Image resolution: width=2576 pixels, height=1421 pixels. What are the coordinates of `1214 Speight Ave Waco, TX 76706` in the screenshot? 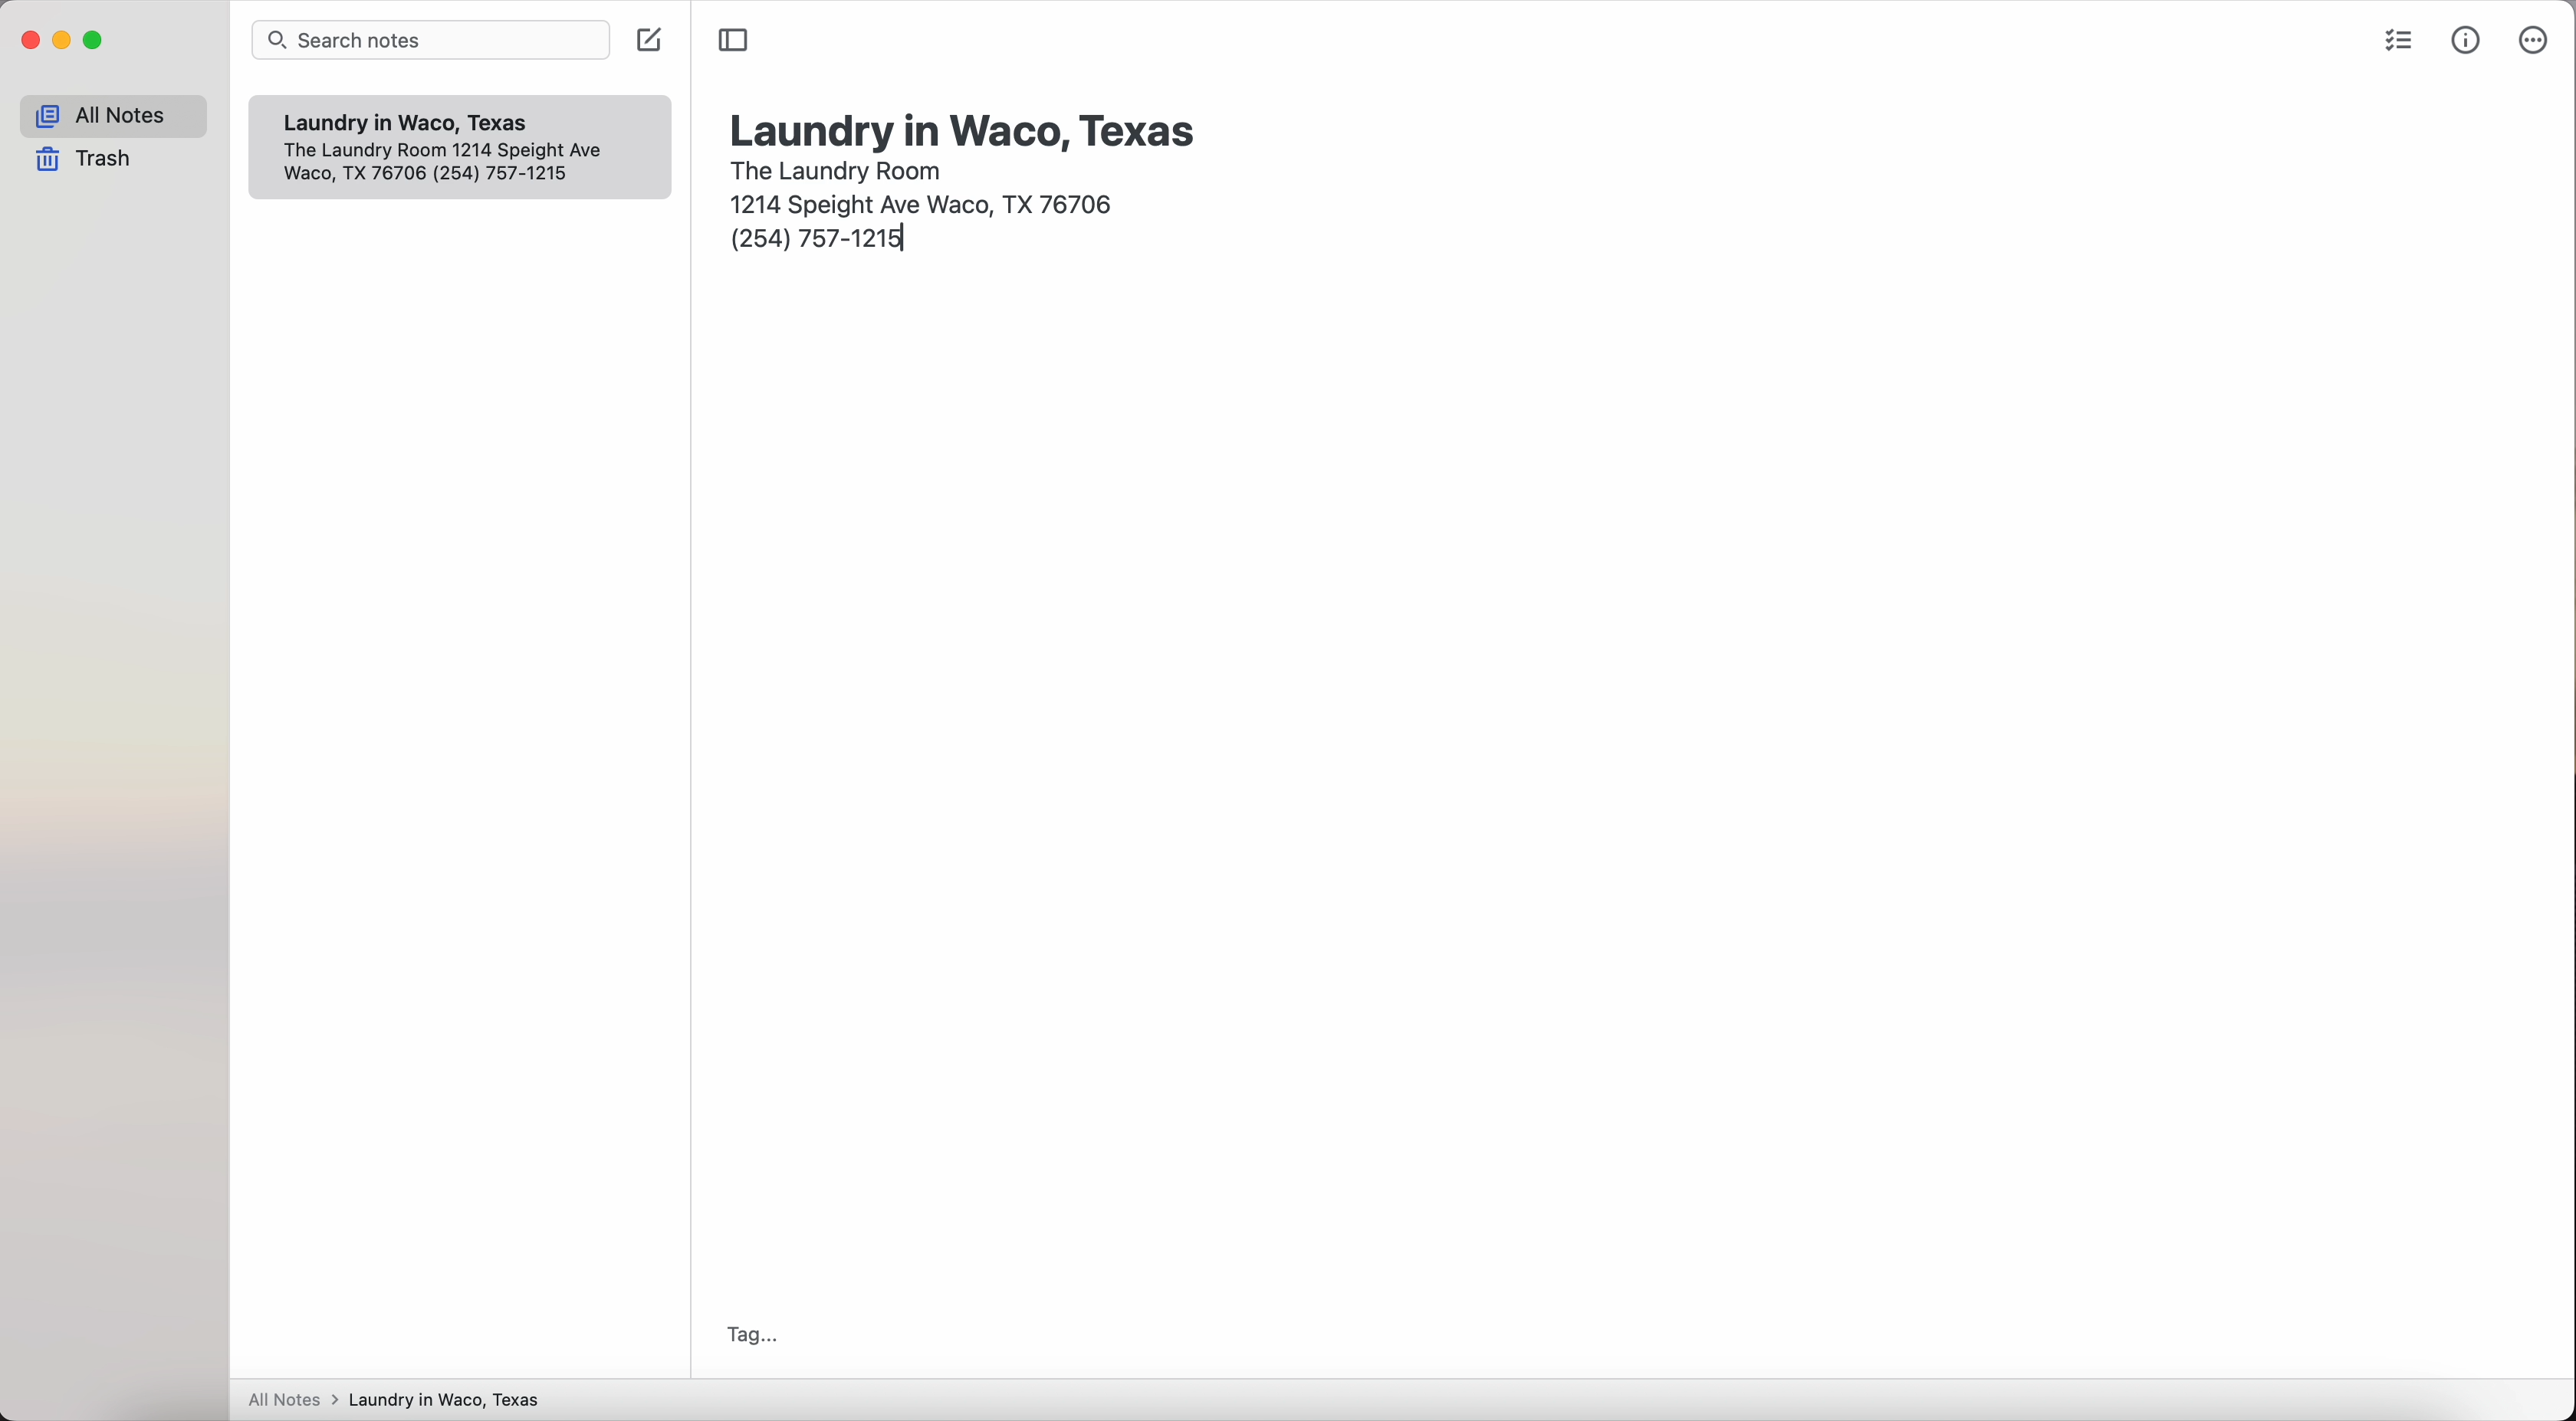 It's located at (457, 165).